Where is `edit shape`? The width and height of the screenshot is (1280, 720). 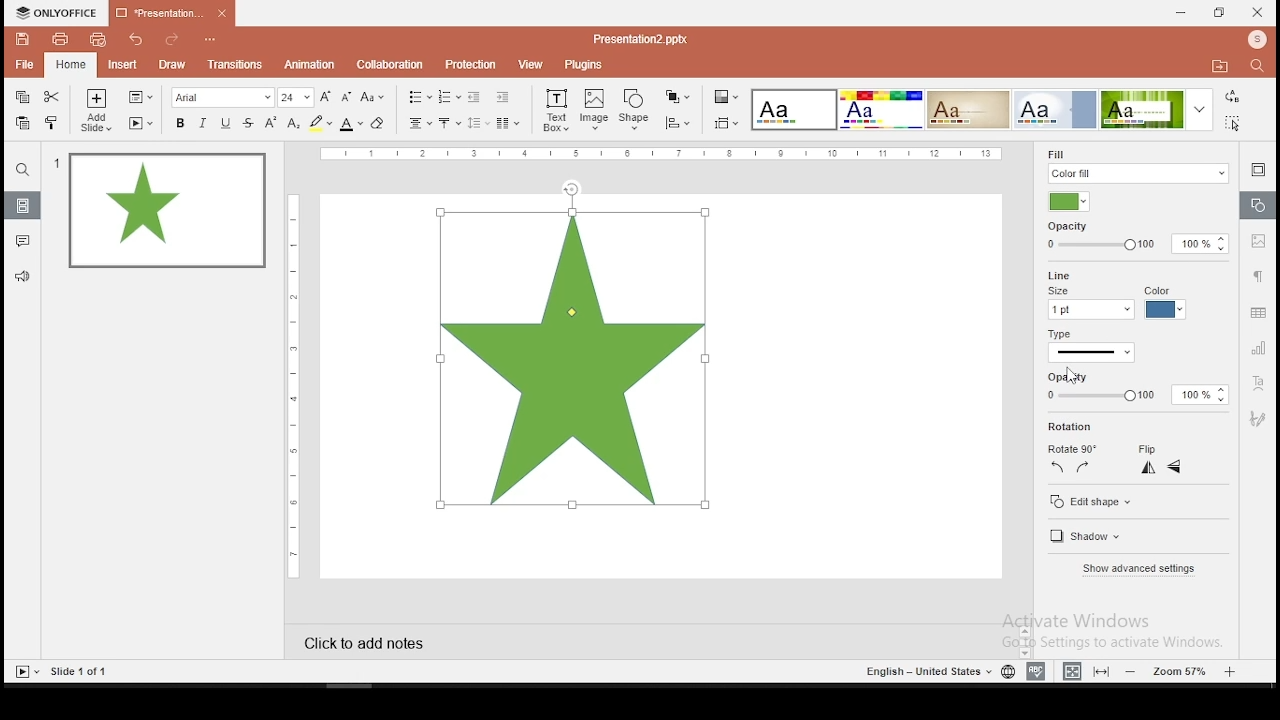
edit shape is located at coordinates (1090, 501).